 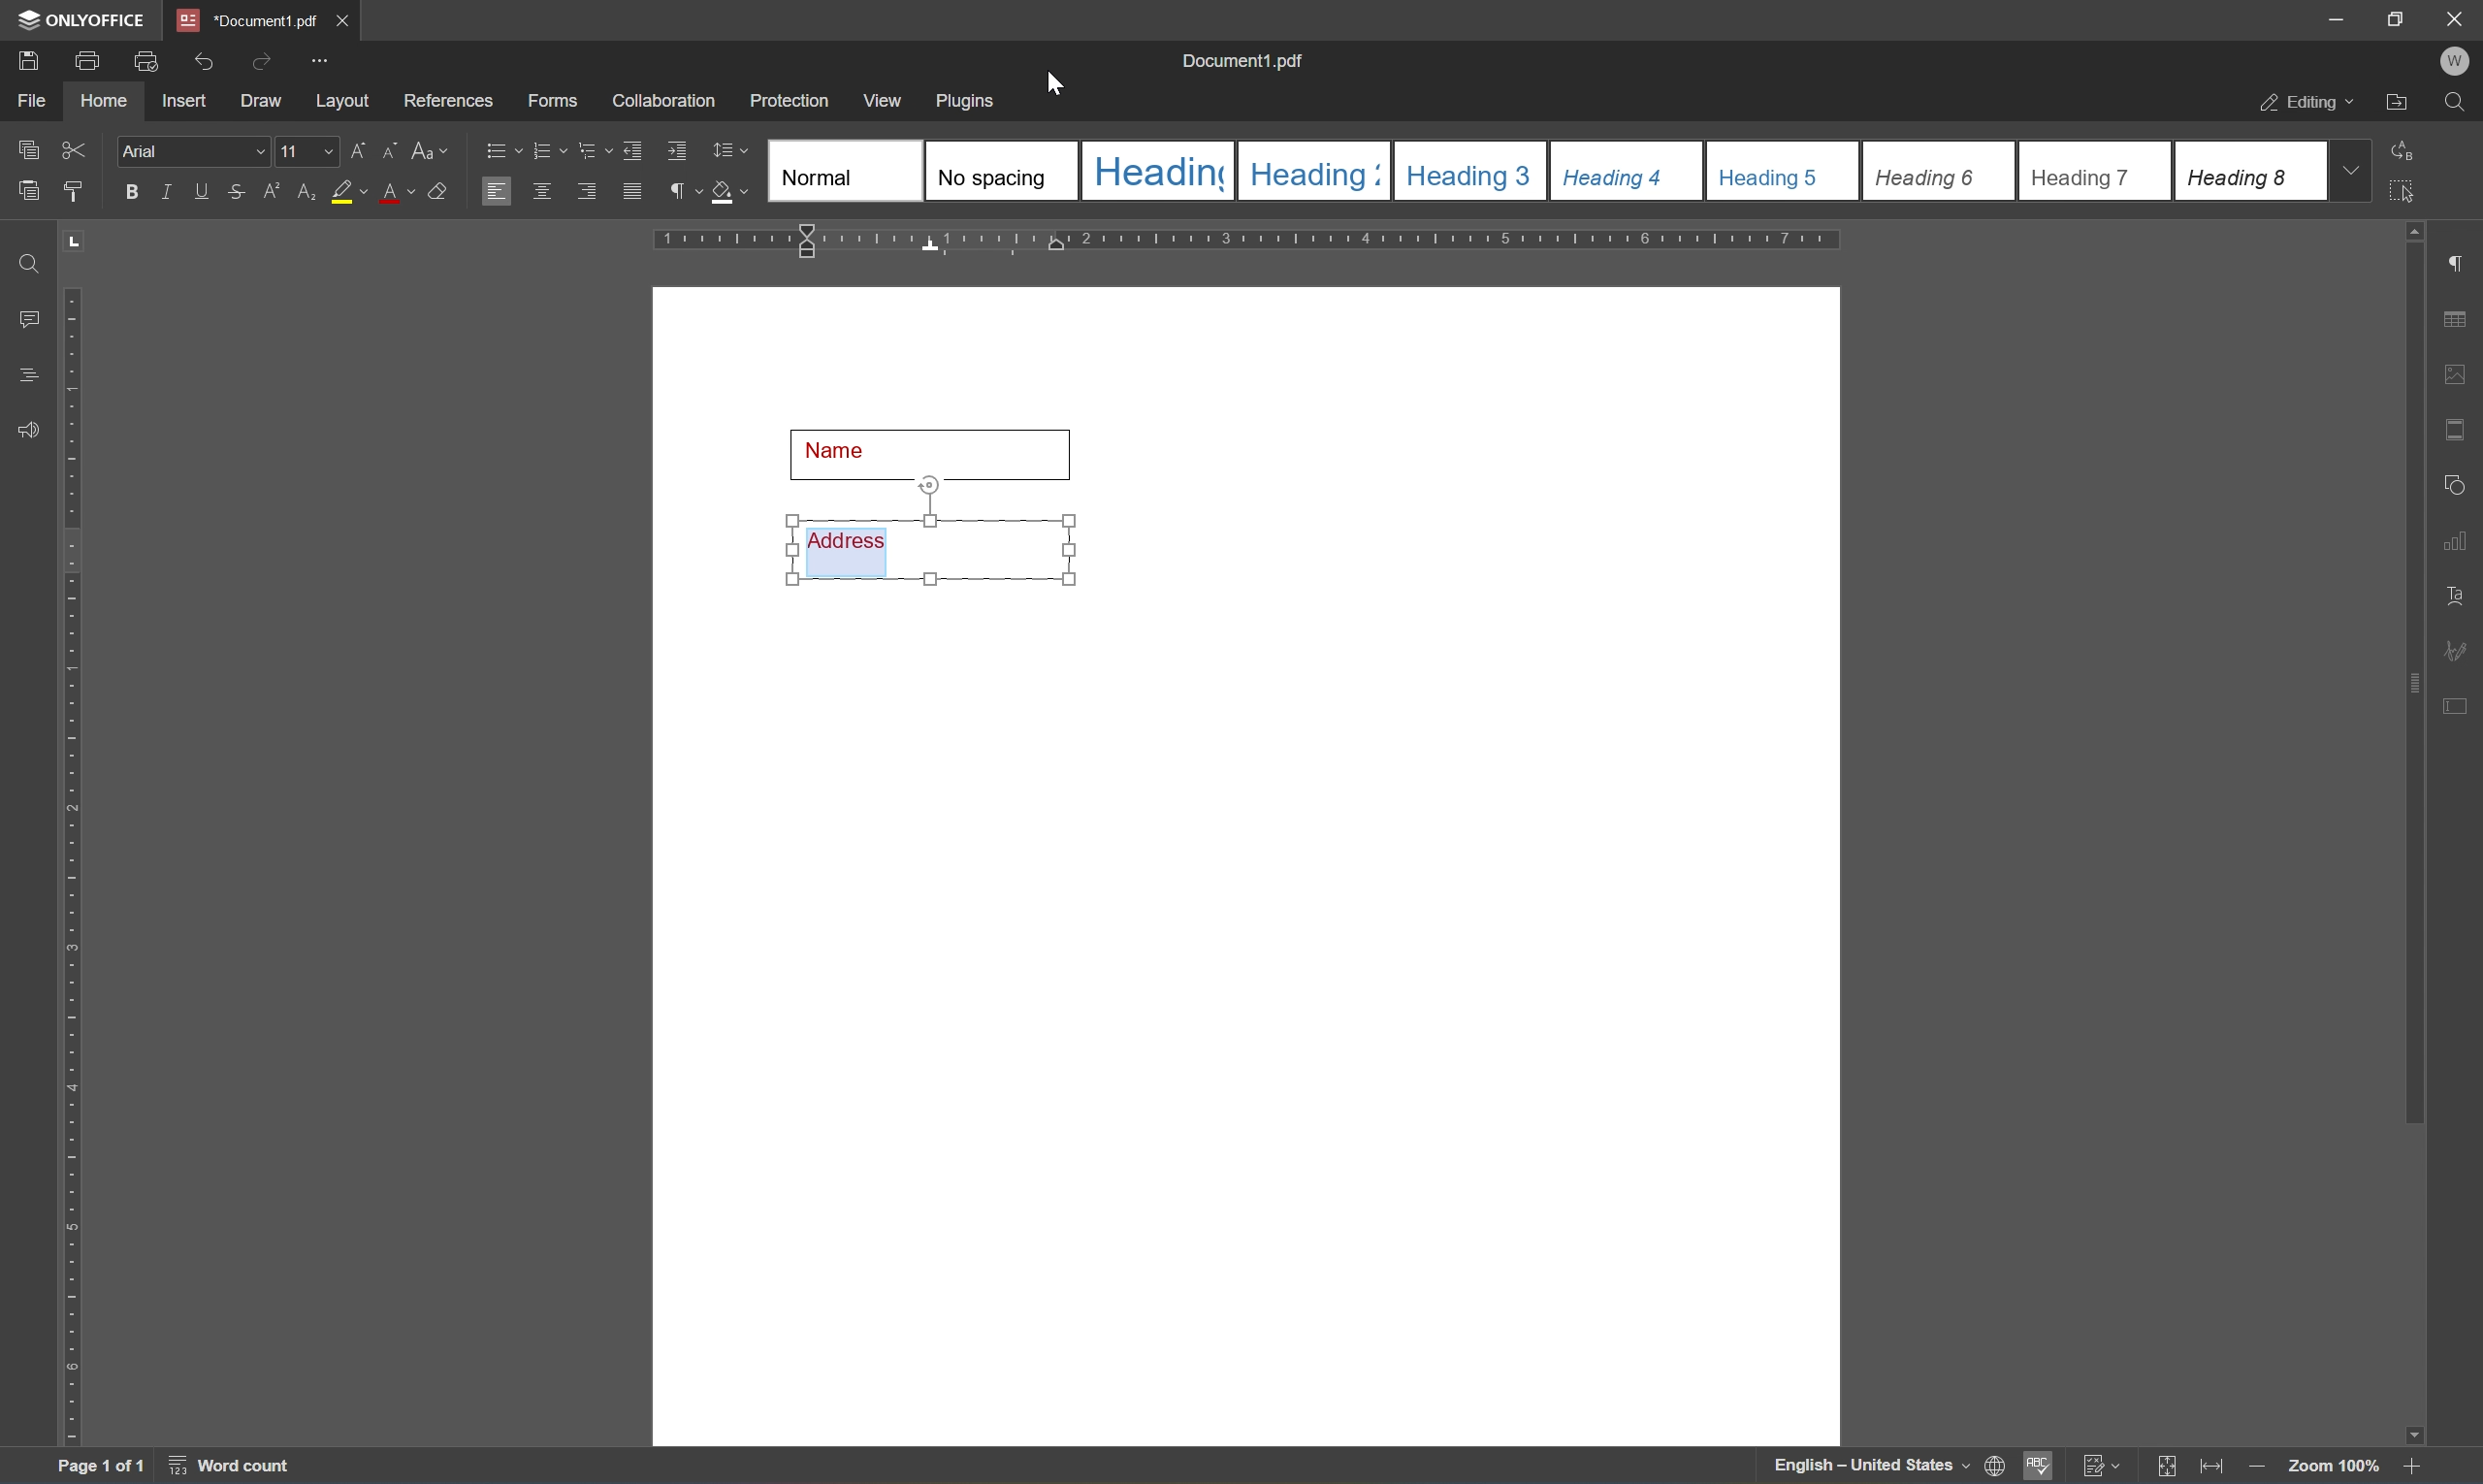 What do you see at coordinates (226, 1468) in the screenshot?
I see `word count` at bounding box center [226, 1468].